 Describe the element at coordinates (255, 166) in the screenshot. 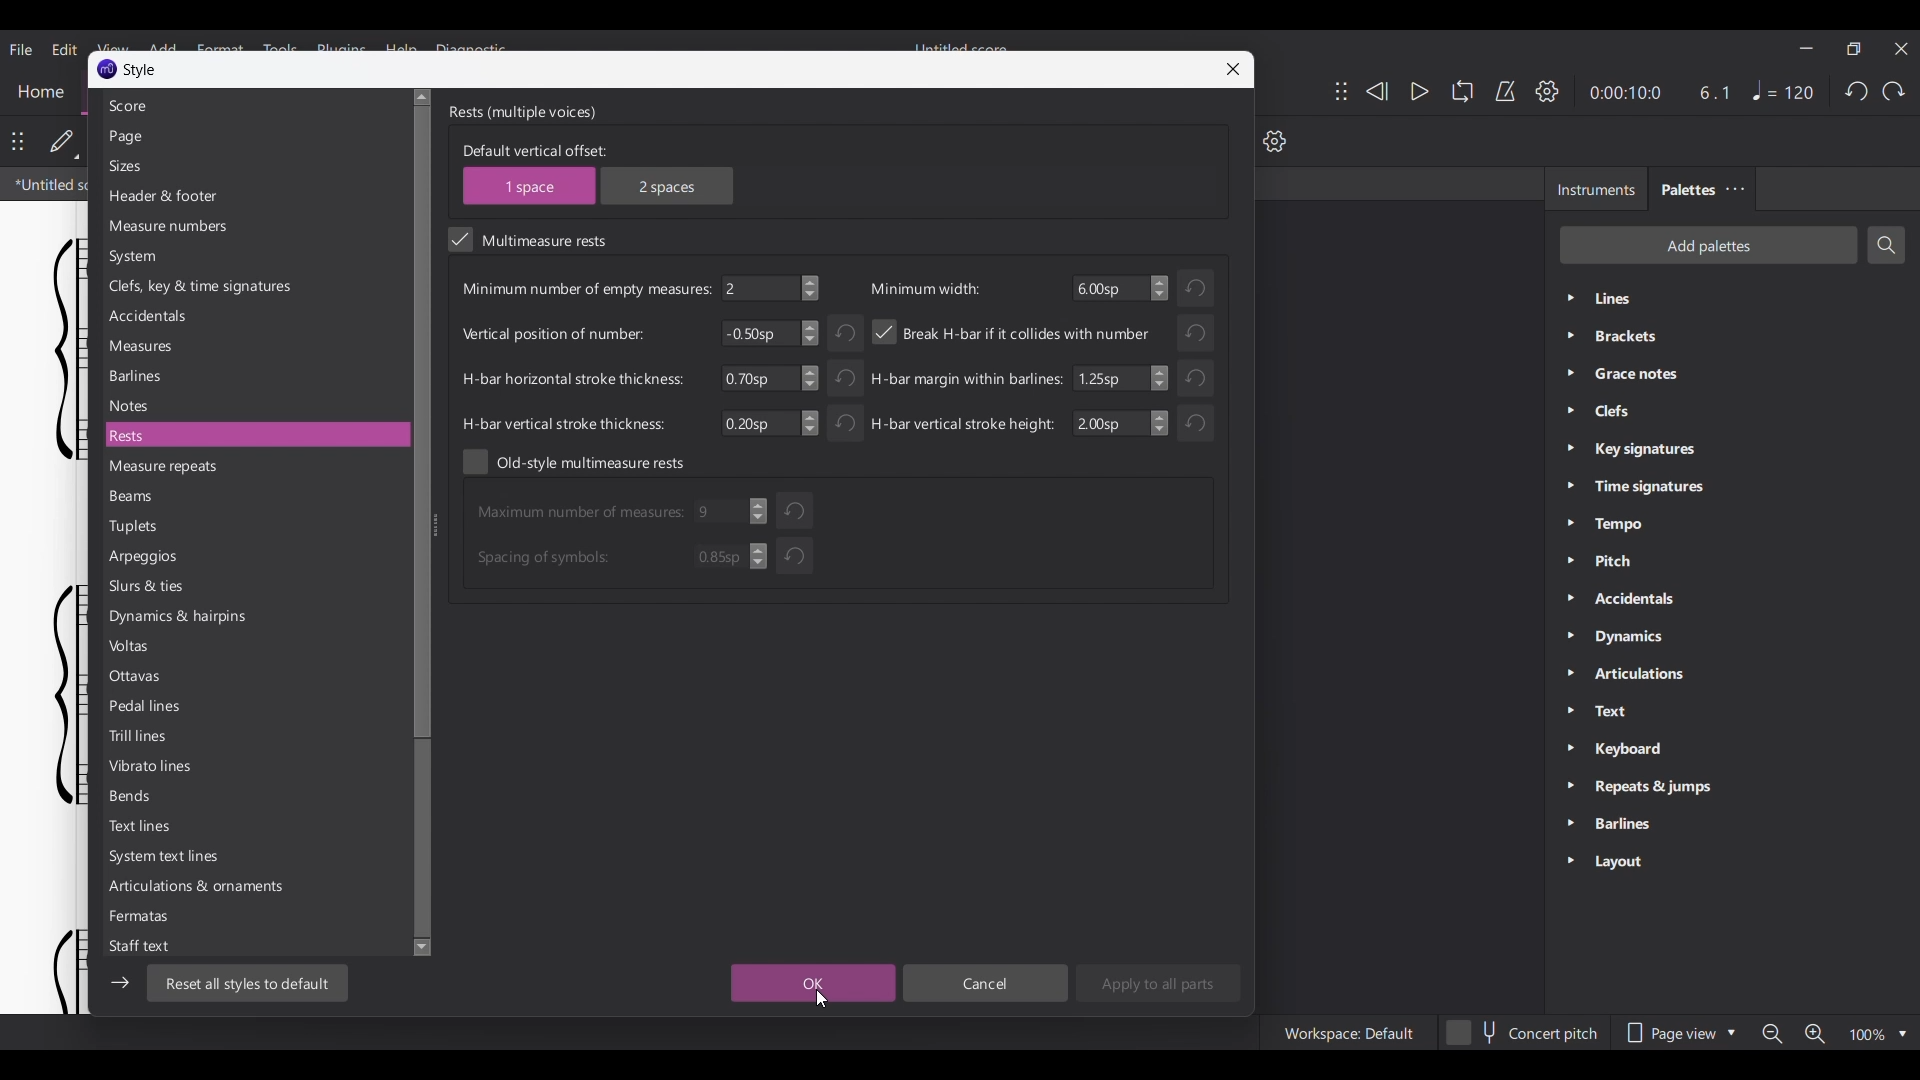

I see `Sizes` at that location.